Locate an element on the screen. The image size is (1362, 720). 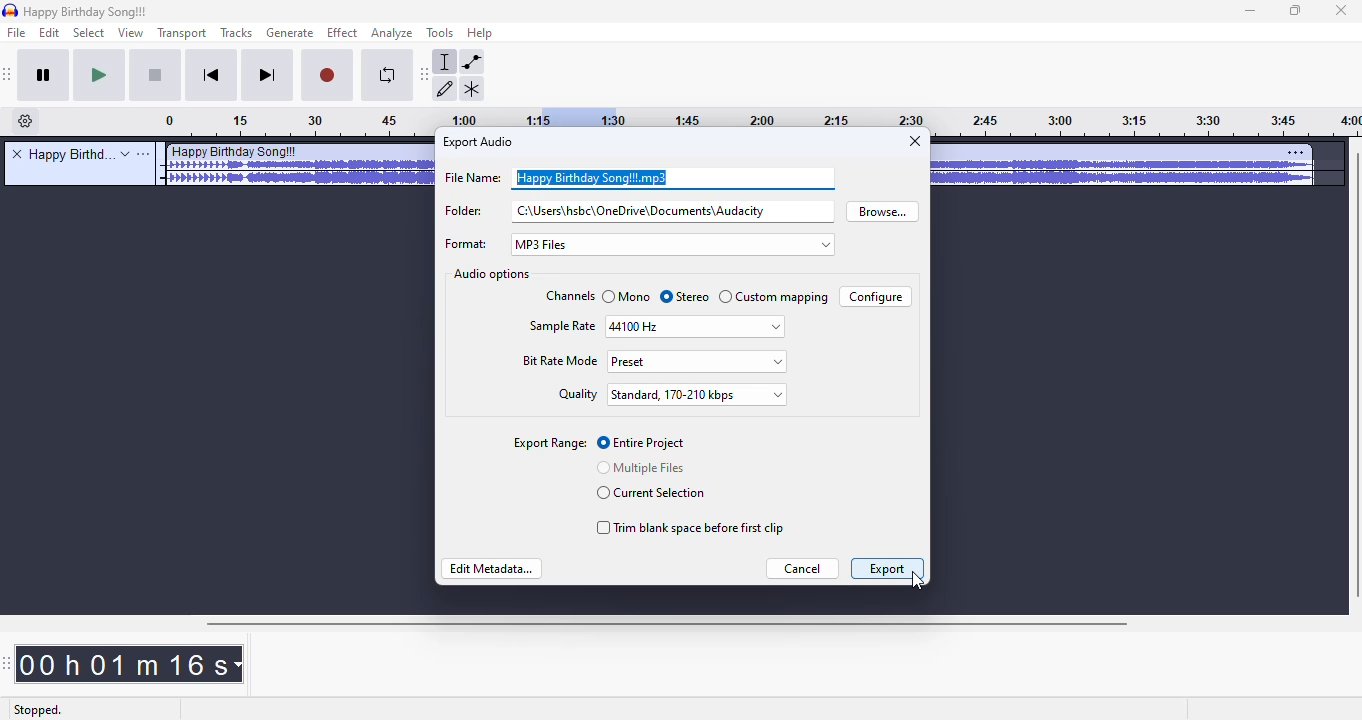
maximize is located at coordinates (1296, 11).